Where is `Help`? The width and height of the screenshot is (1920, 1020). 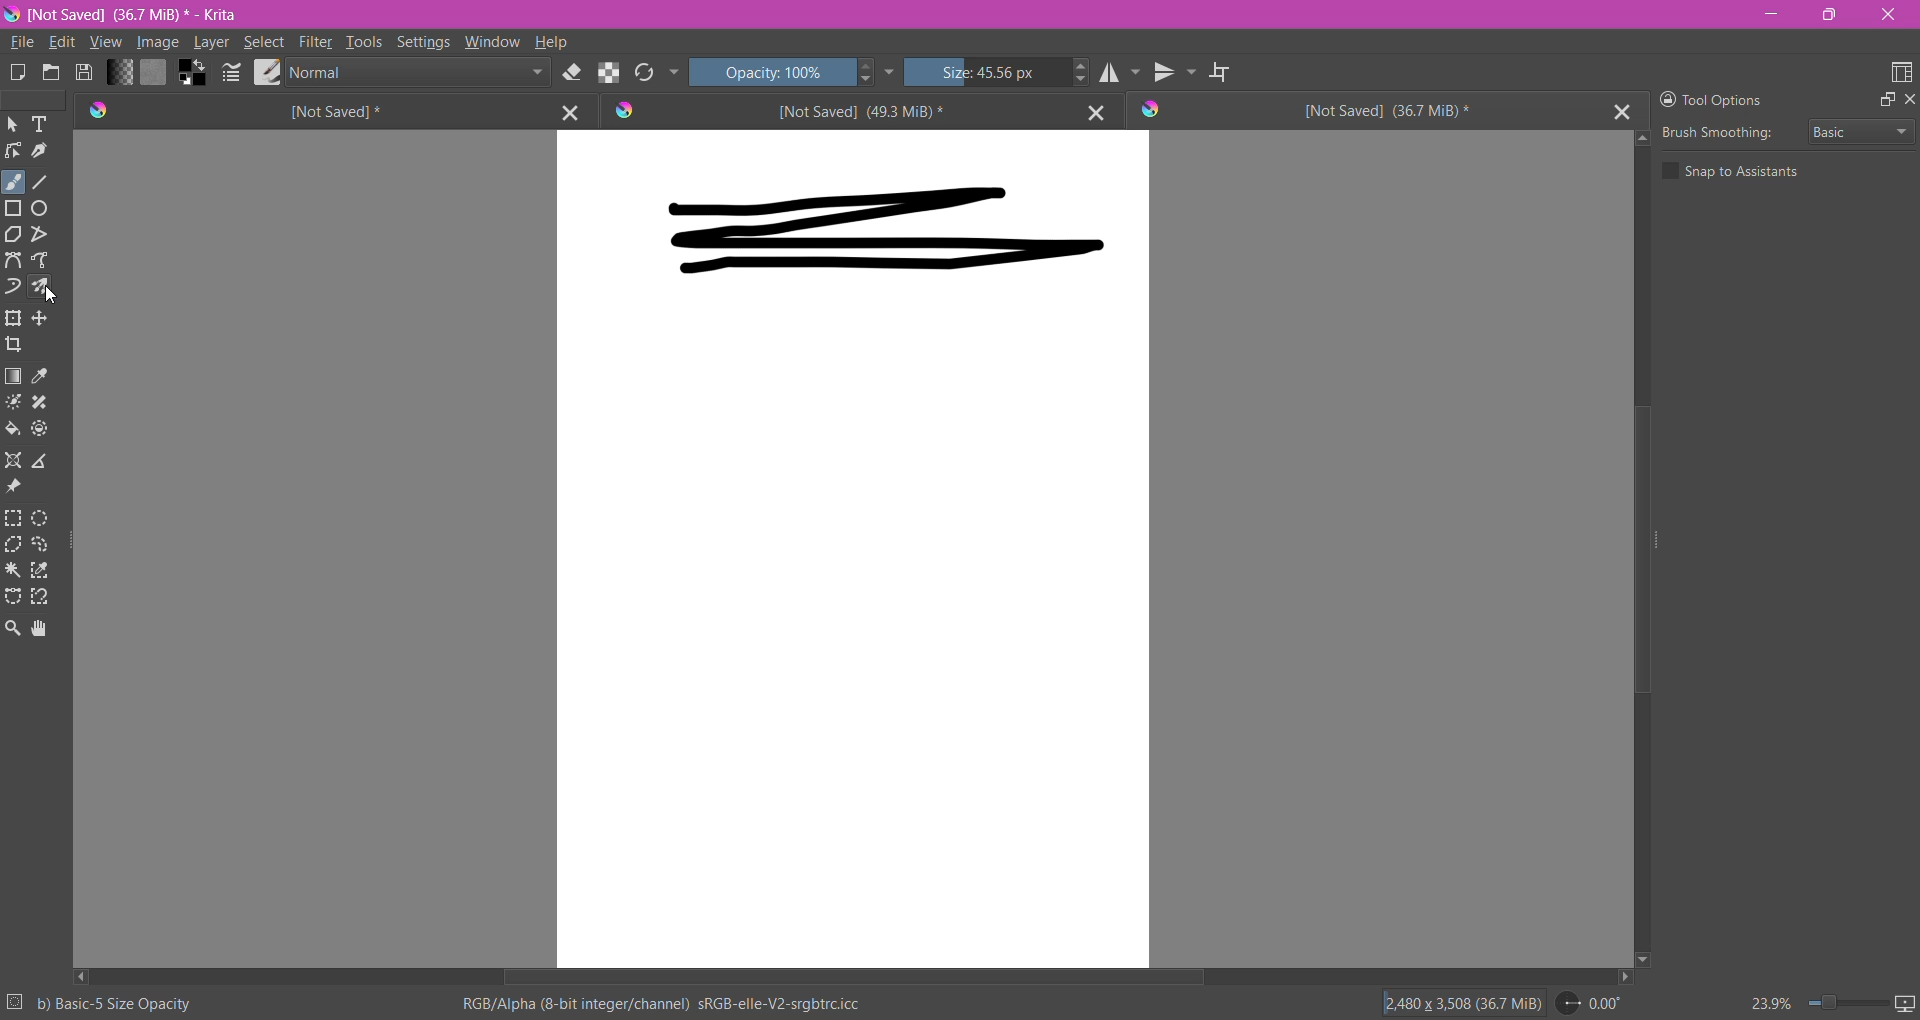 Help is located at coordinates (552, 42).